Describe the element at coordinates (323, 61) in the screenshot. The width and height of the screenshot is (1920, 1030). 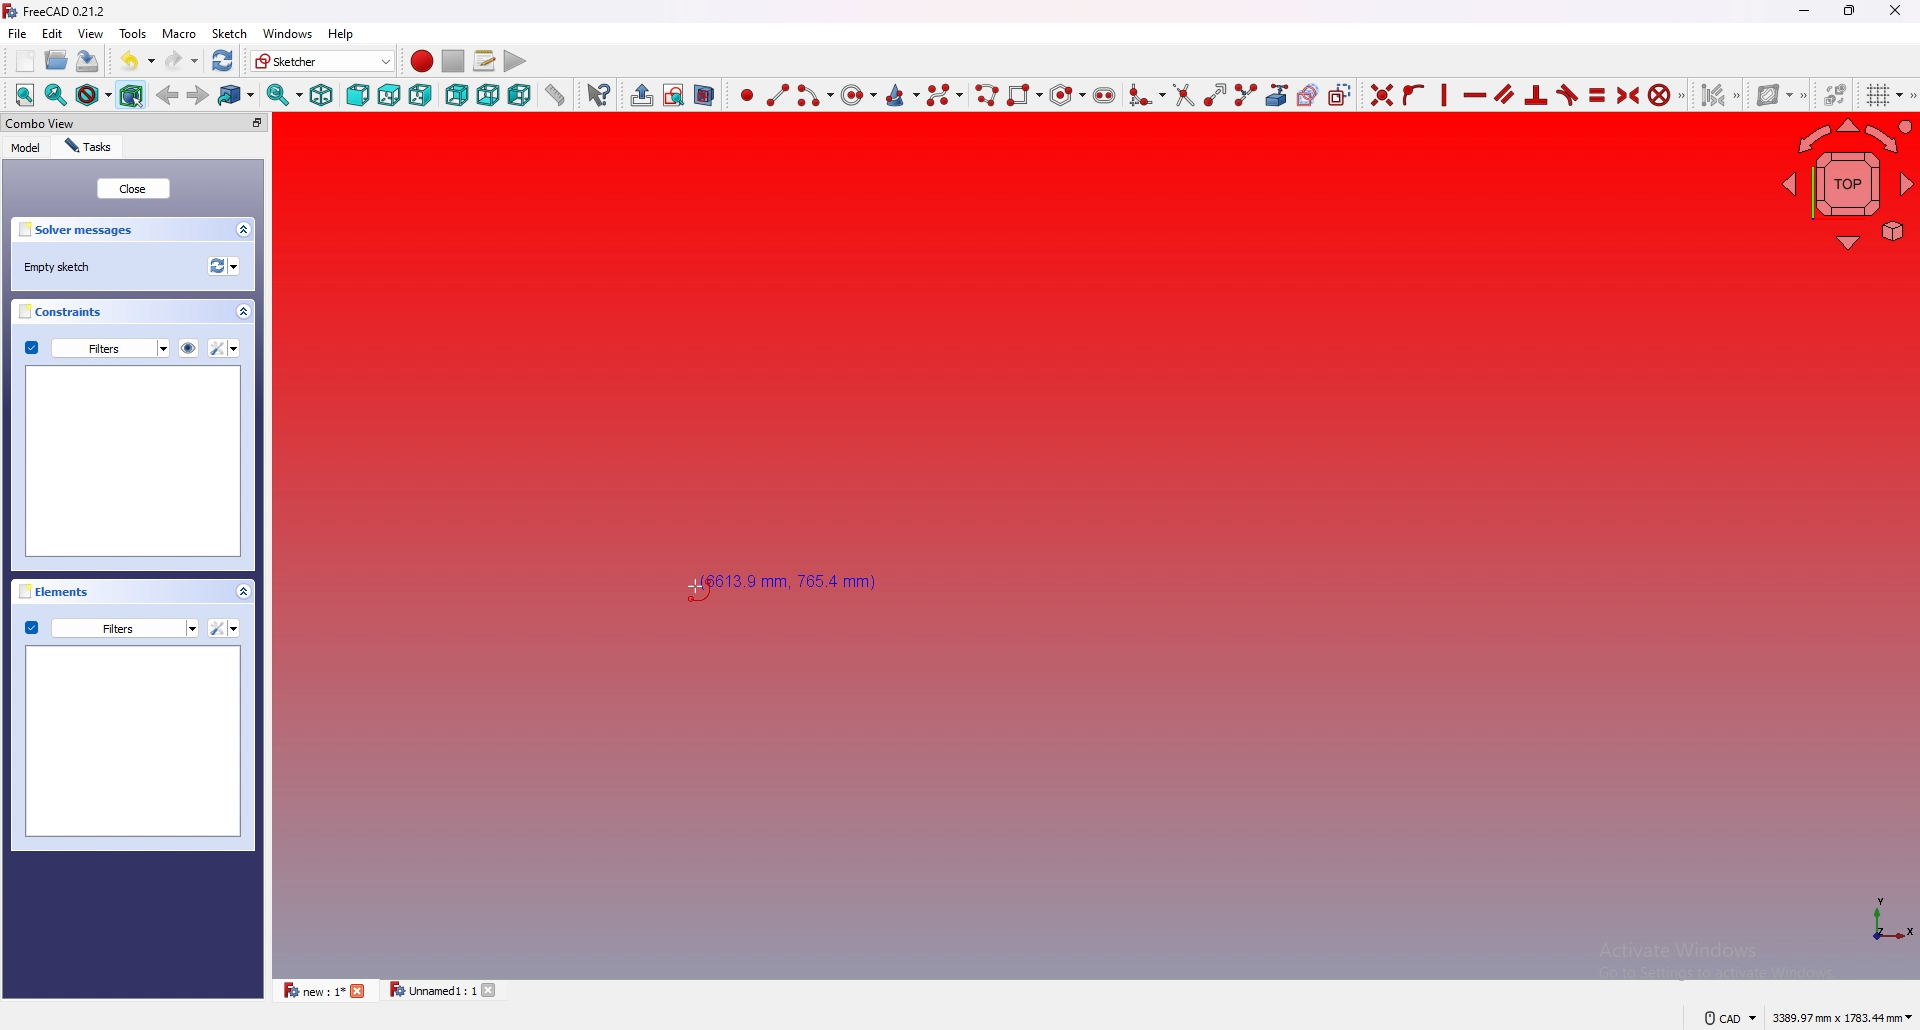
I see `Sketcher` at that location.